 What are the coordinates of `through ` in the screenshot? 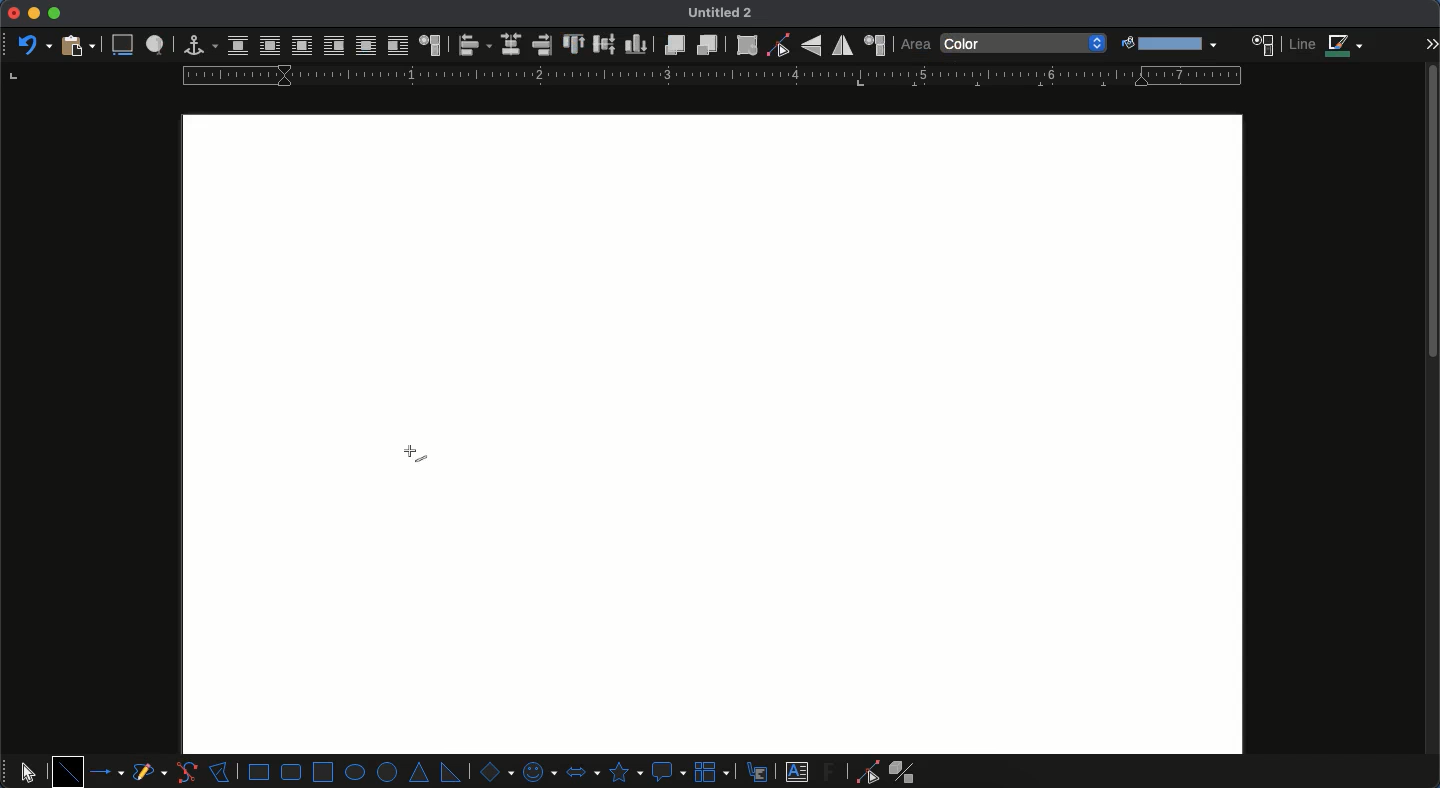 It's located at (365, 46).